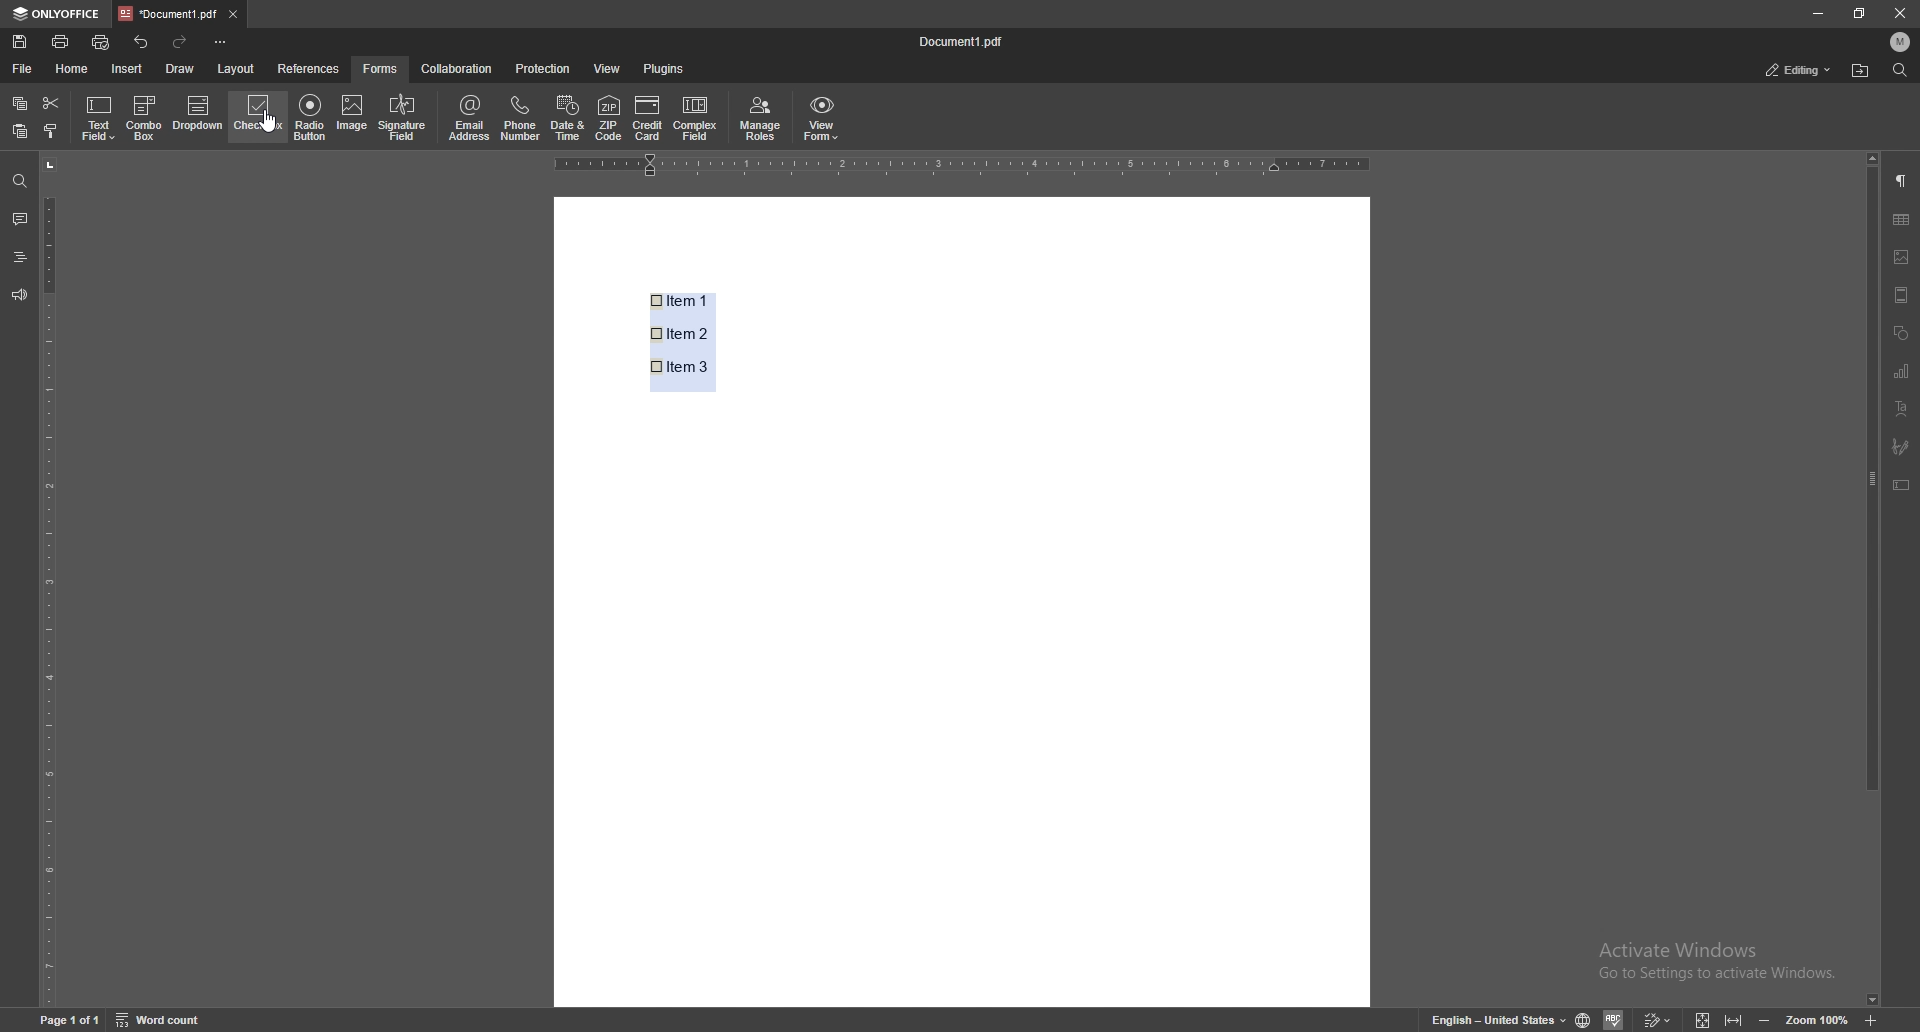  I want to click on header and footer, so click(1902, 294).